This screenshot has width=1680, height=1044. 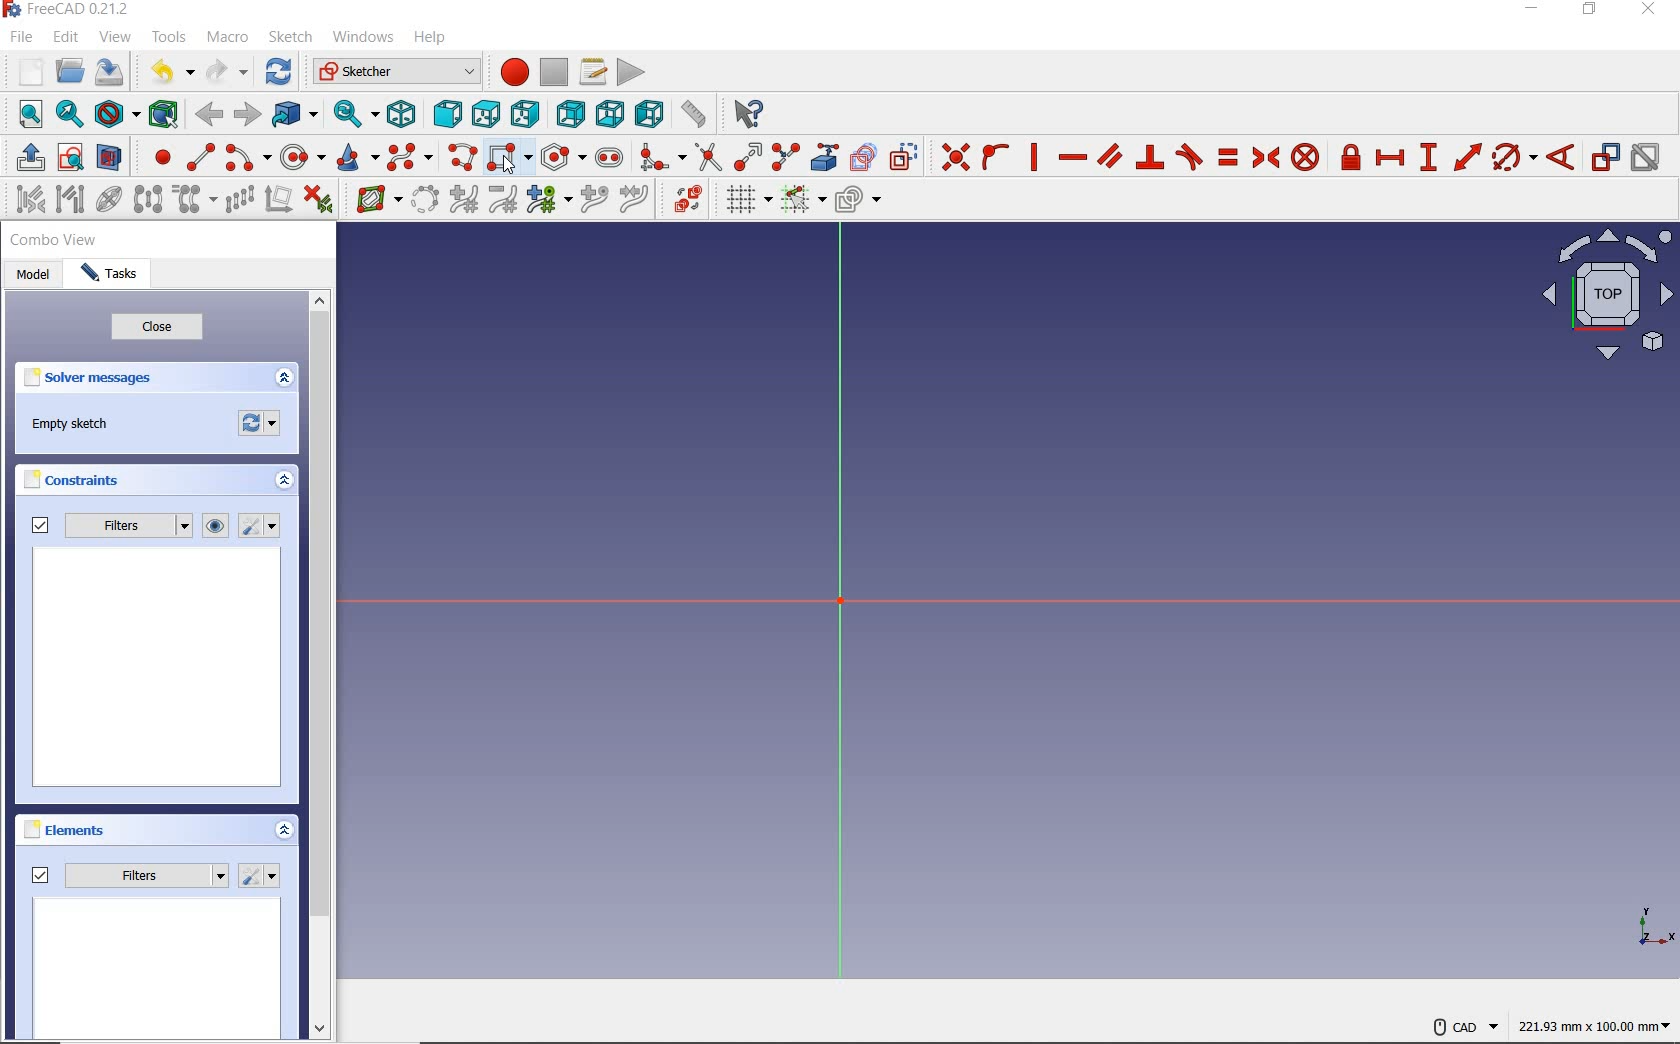 What do you see at coordinates (1515, 157) in the screenshot?
I see `constraint arc/circle` at bounding box center [1515, 157].